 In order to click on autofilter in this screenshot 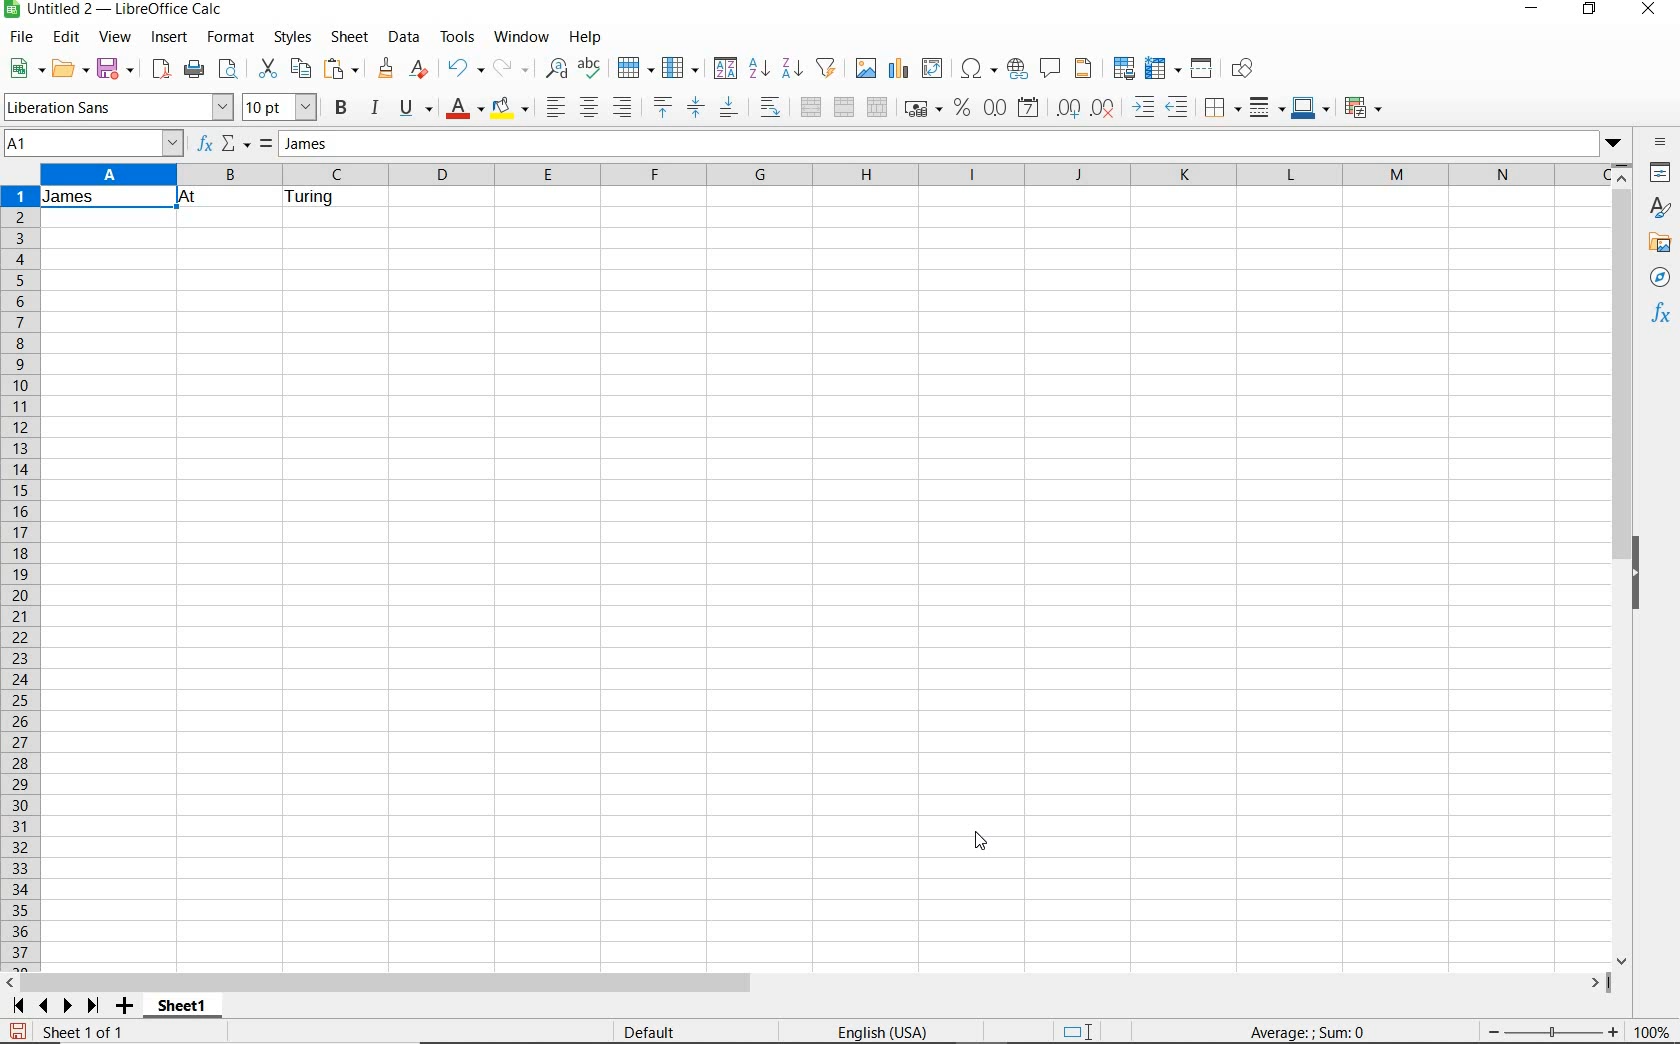, I will do `click(826, 68)`.